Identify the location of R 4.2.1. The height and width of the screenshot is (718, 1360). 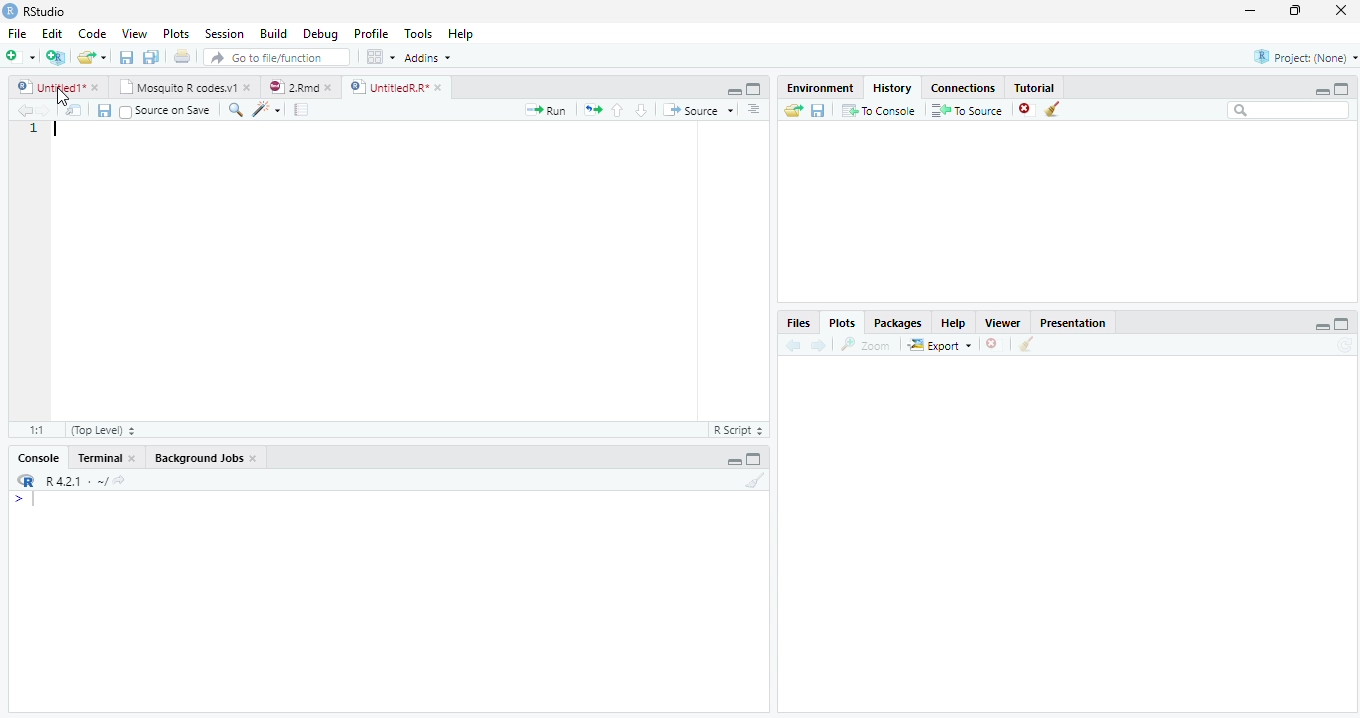
(70, 482).